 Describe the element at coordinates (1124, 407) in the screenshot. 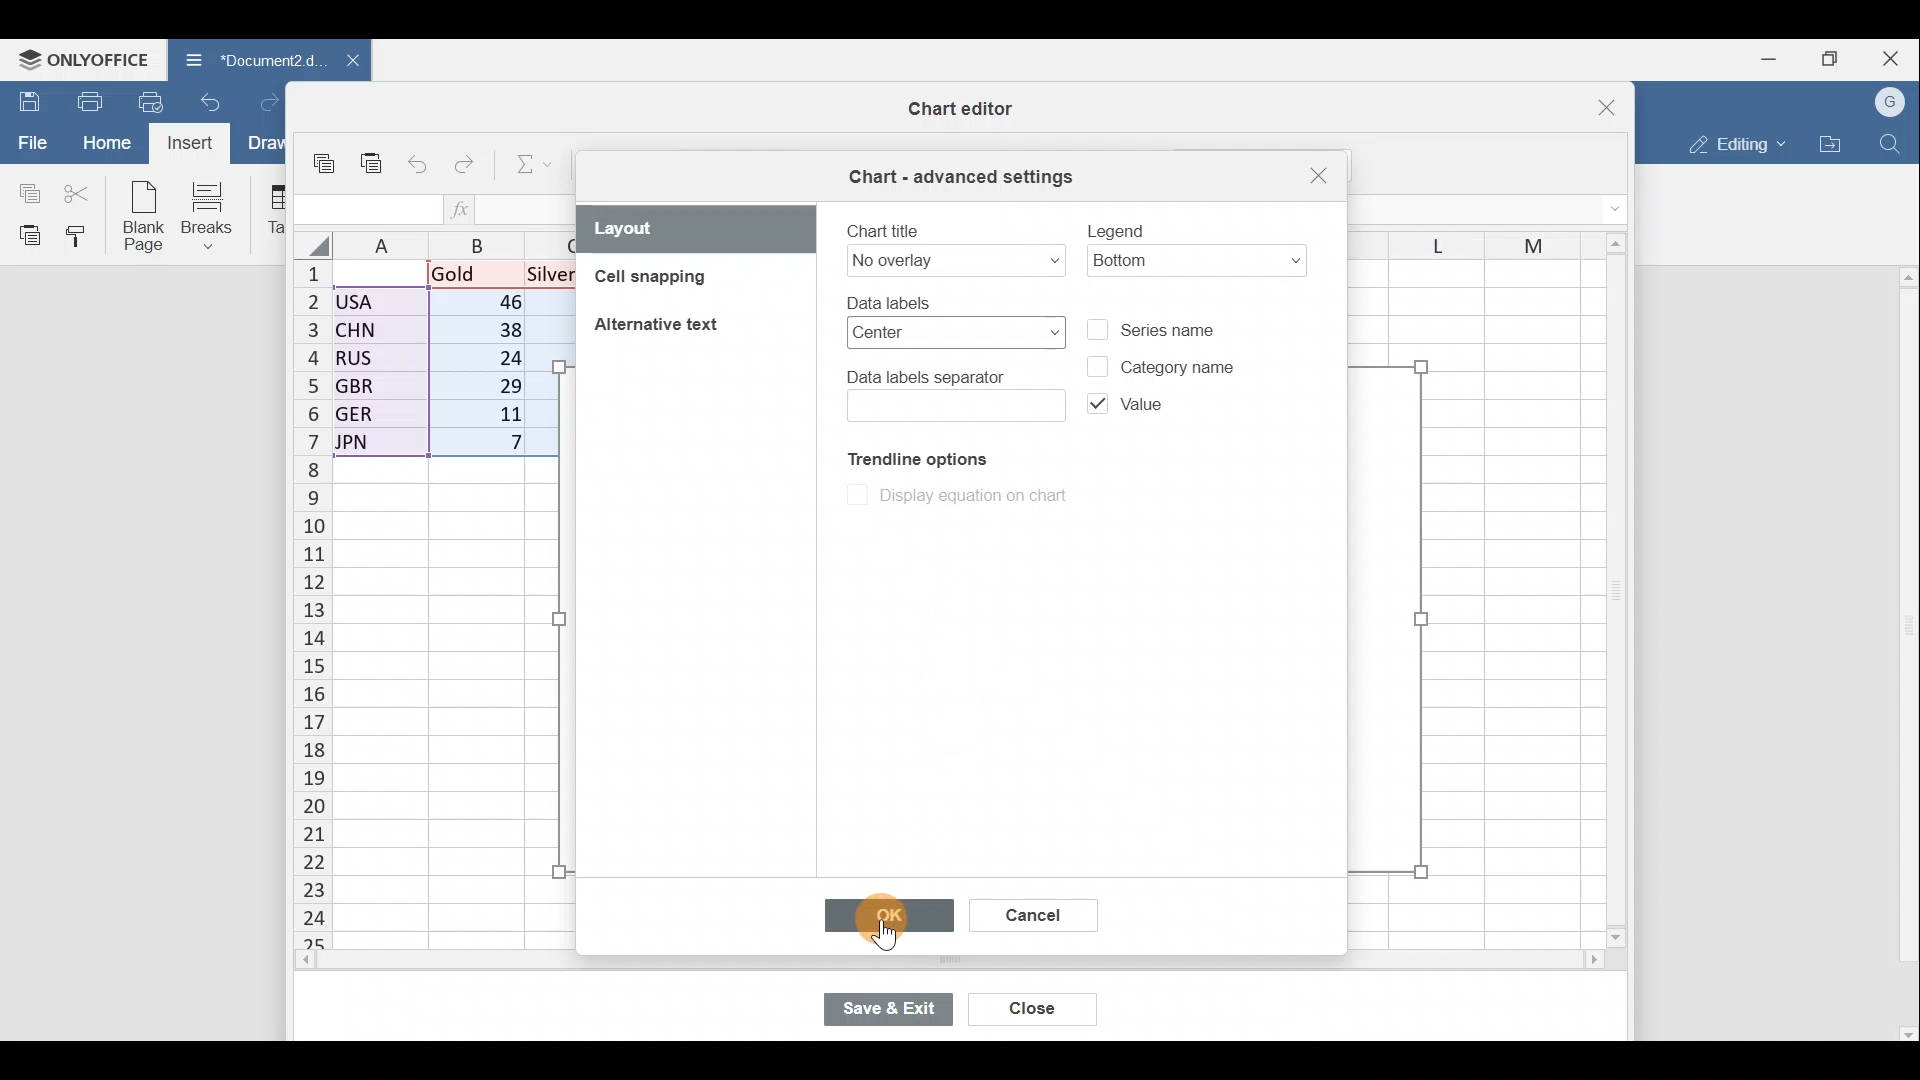

I see `Value` at that location.